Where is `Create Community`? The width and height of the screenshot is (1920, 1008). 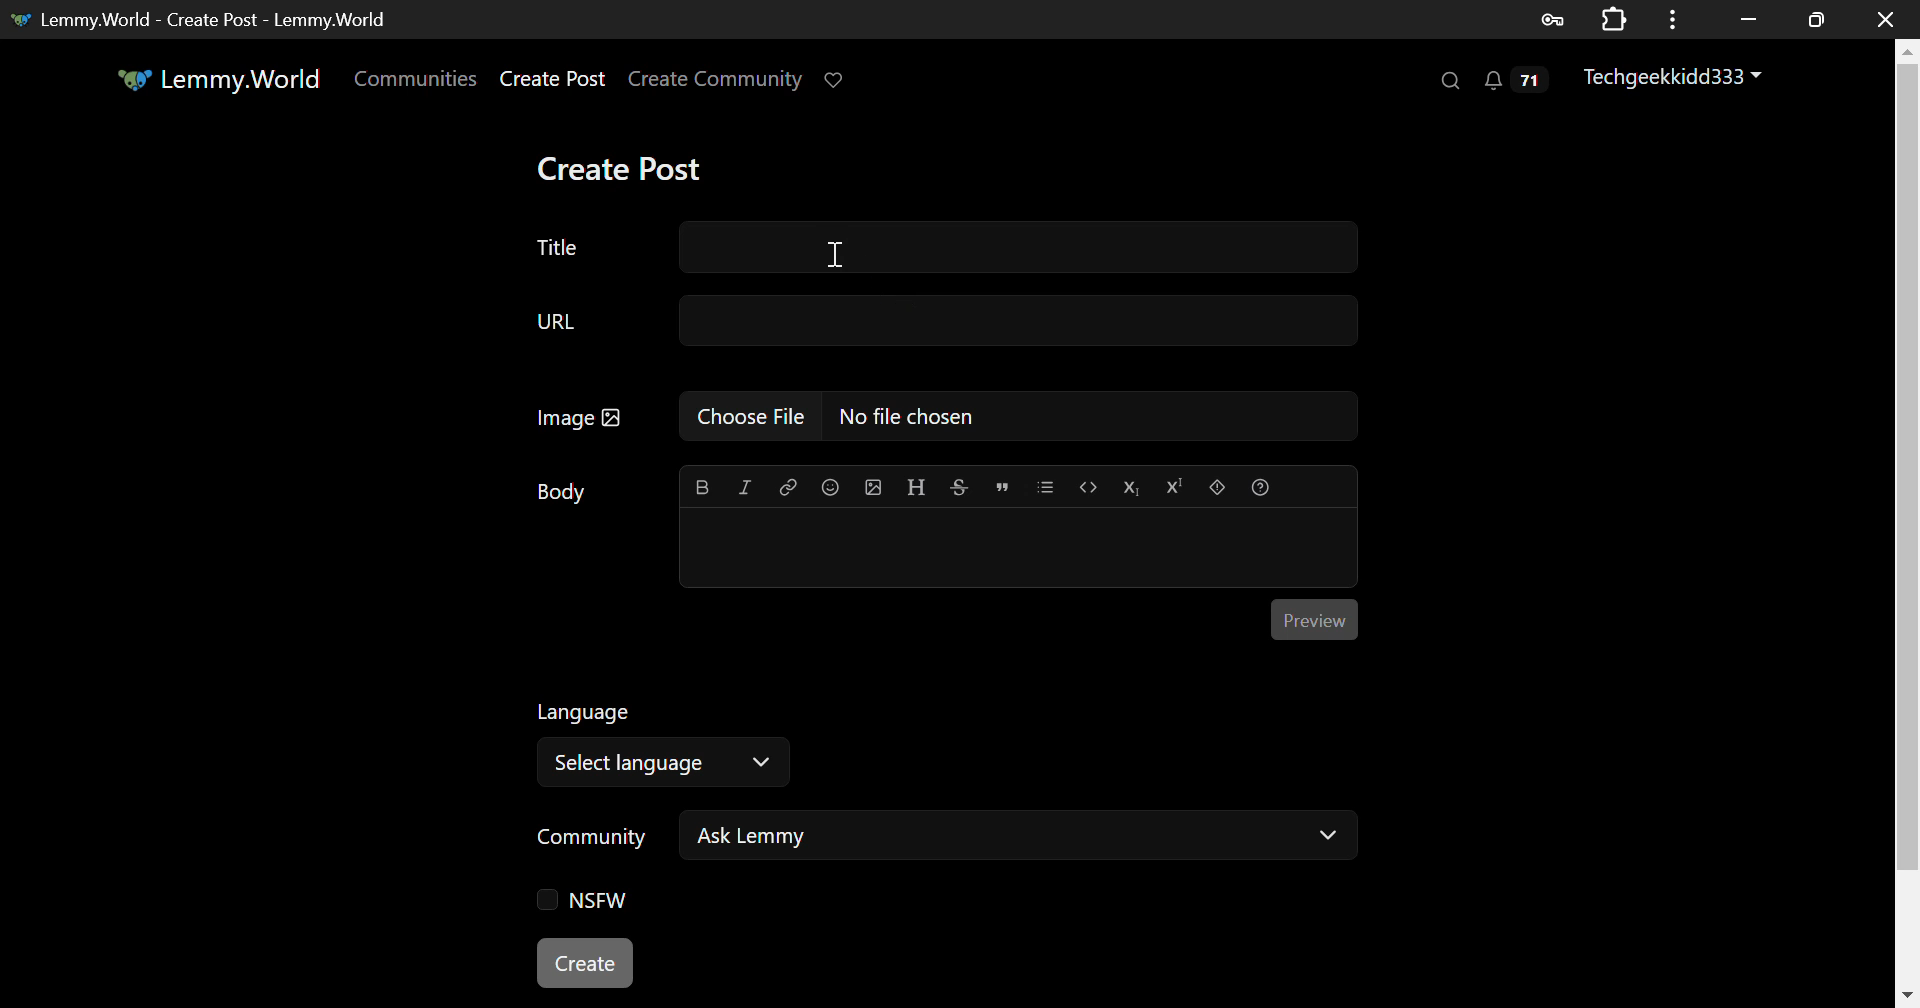 Create Community is located at coordinates (716, 81).